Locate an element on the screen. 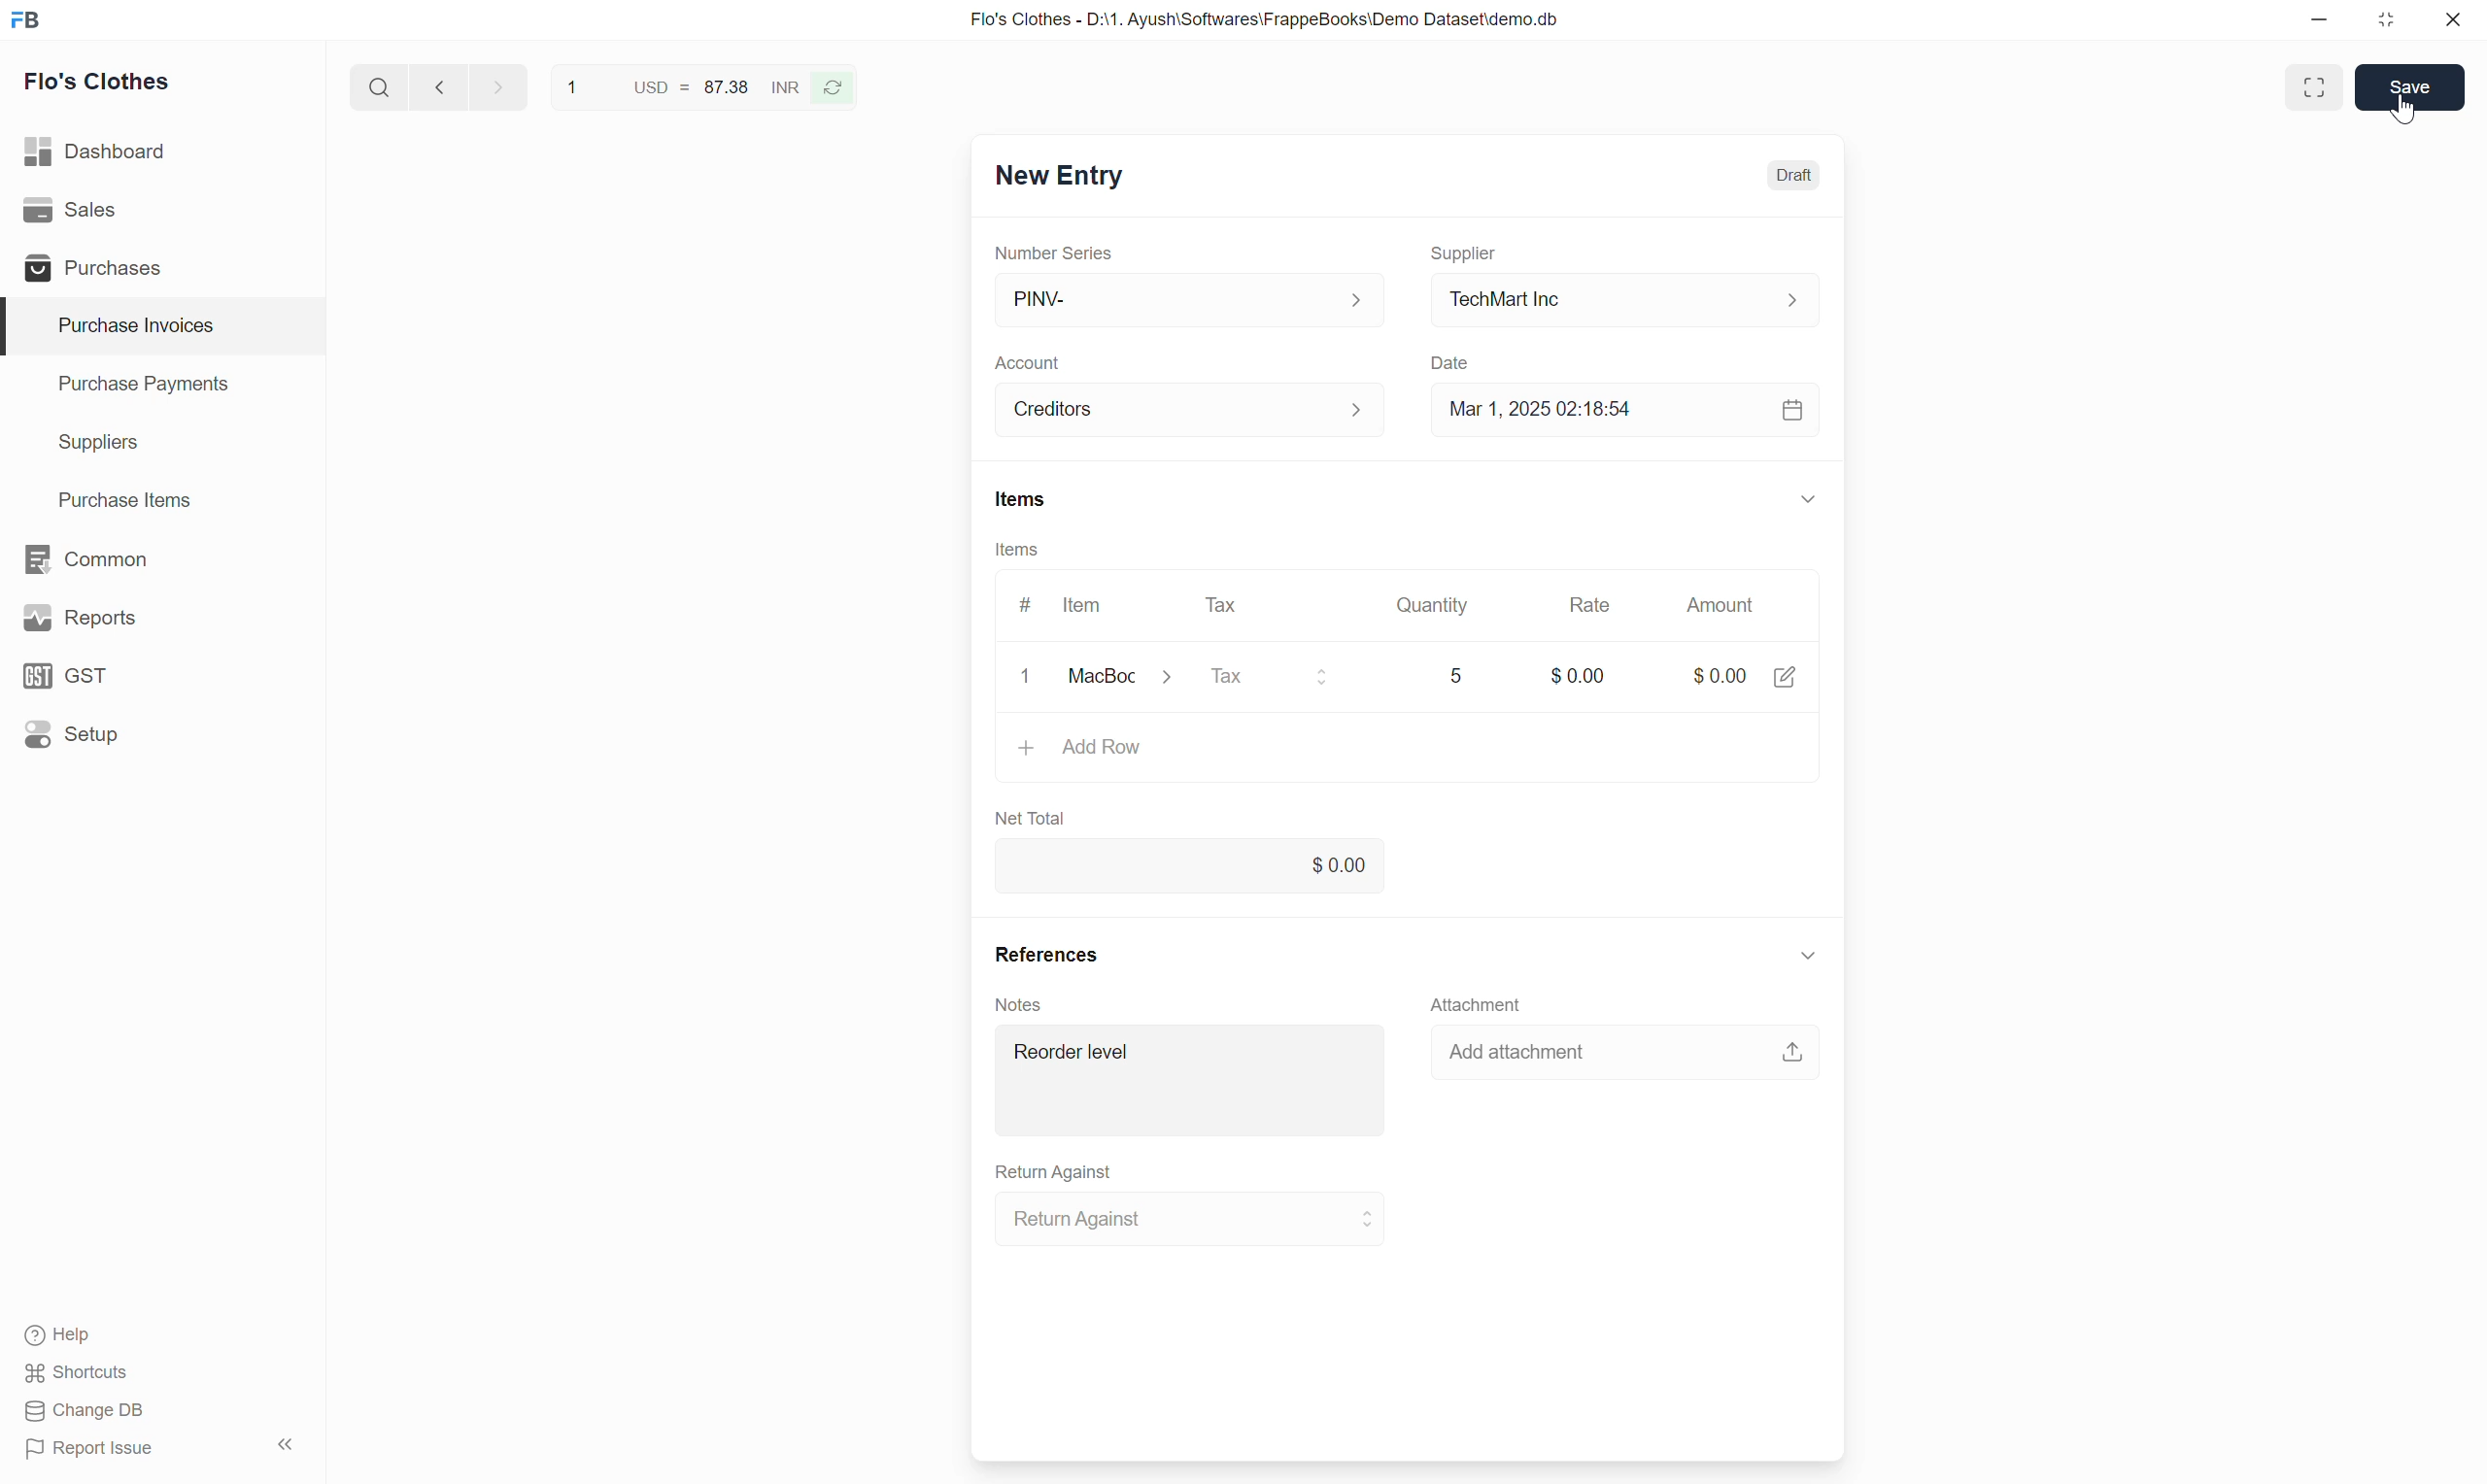 The height and width of the screenshot is (1484, 2487). Date is located at coordinates (1452, 364).